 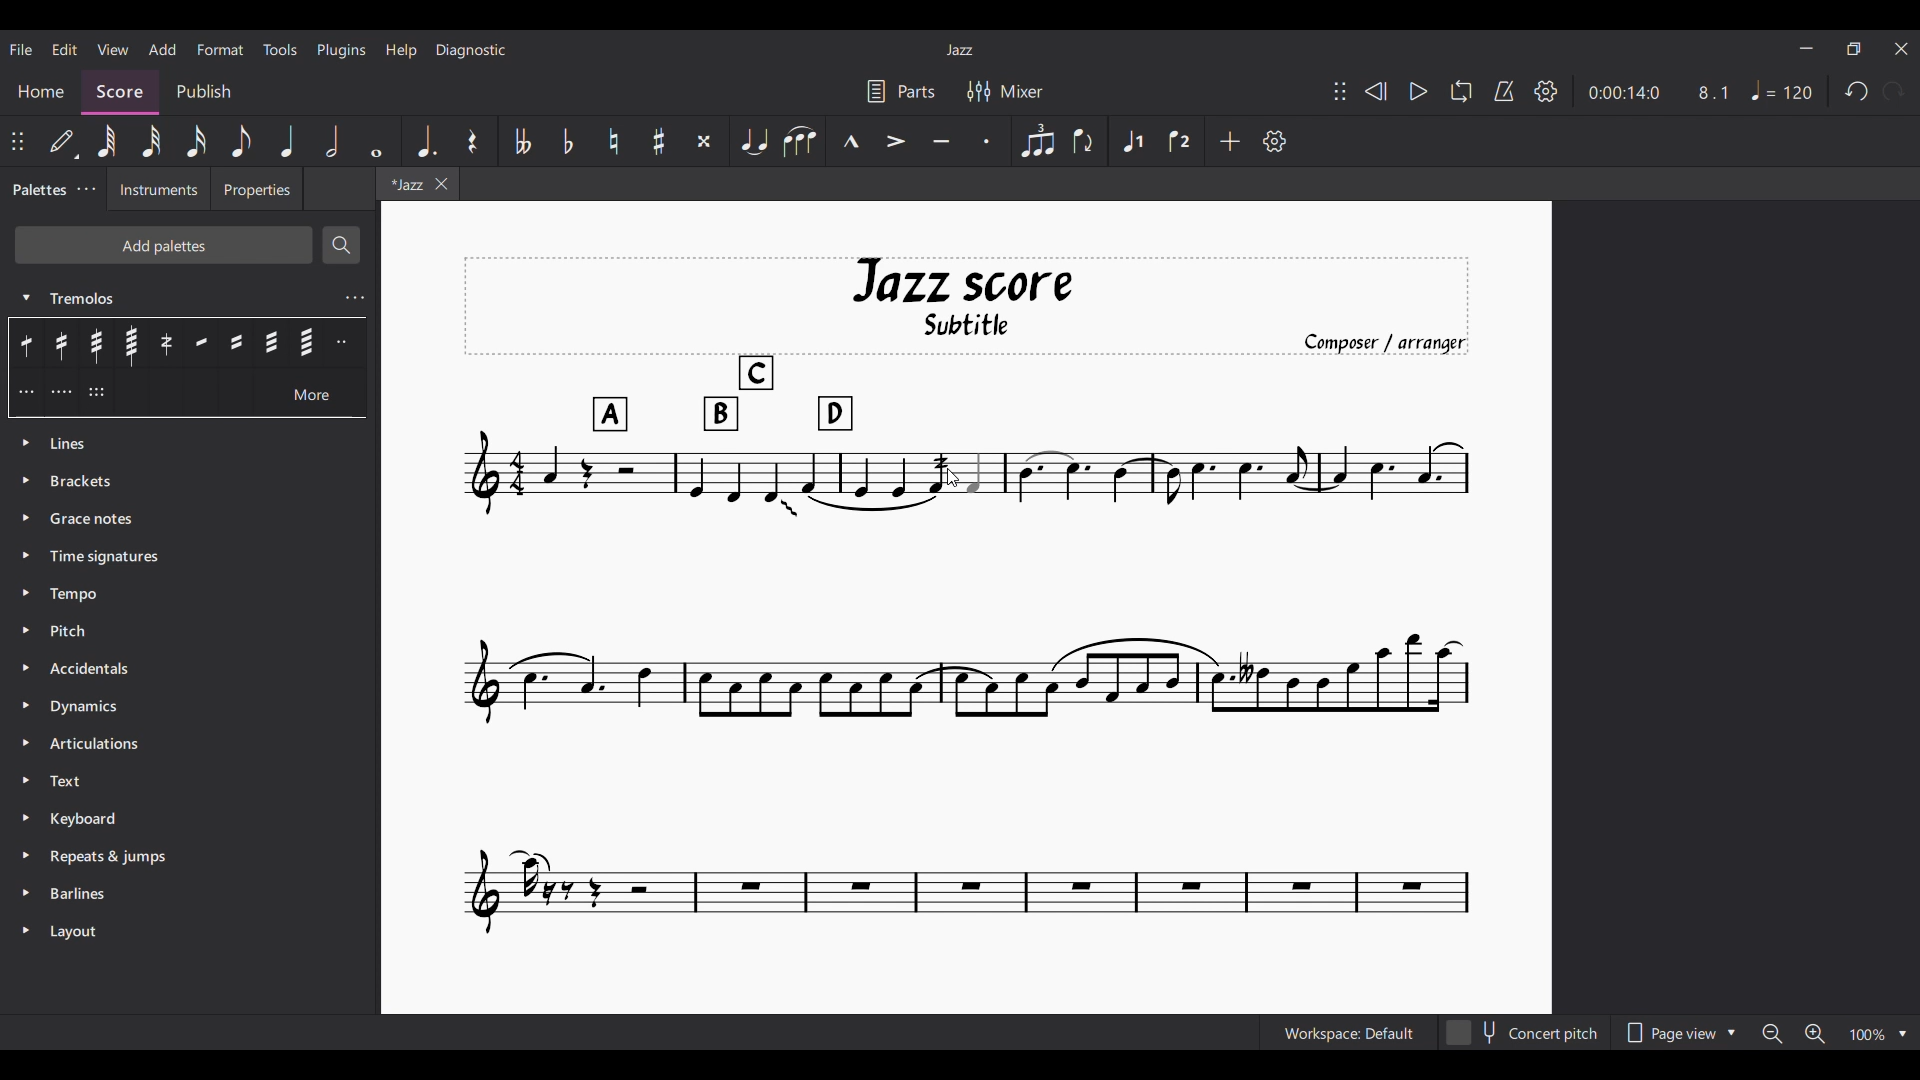 I want to click on Rest, so click(x=474, y=140).